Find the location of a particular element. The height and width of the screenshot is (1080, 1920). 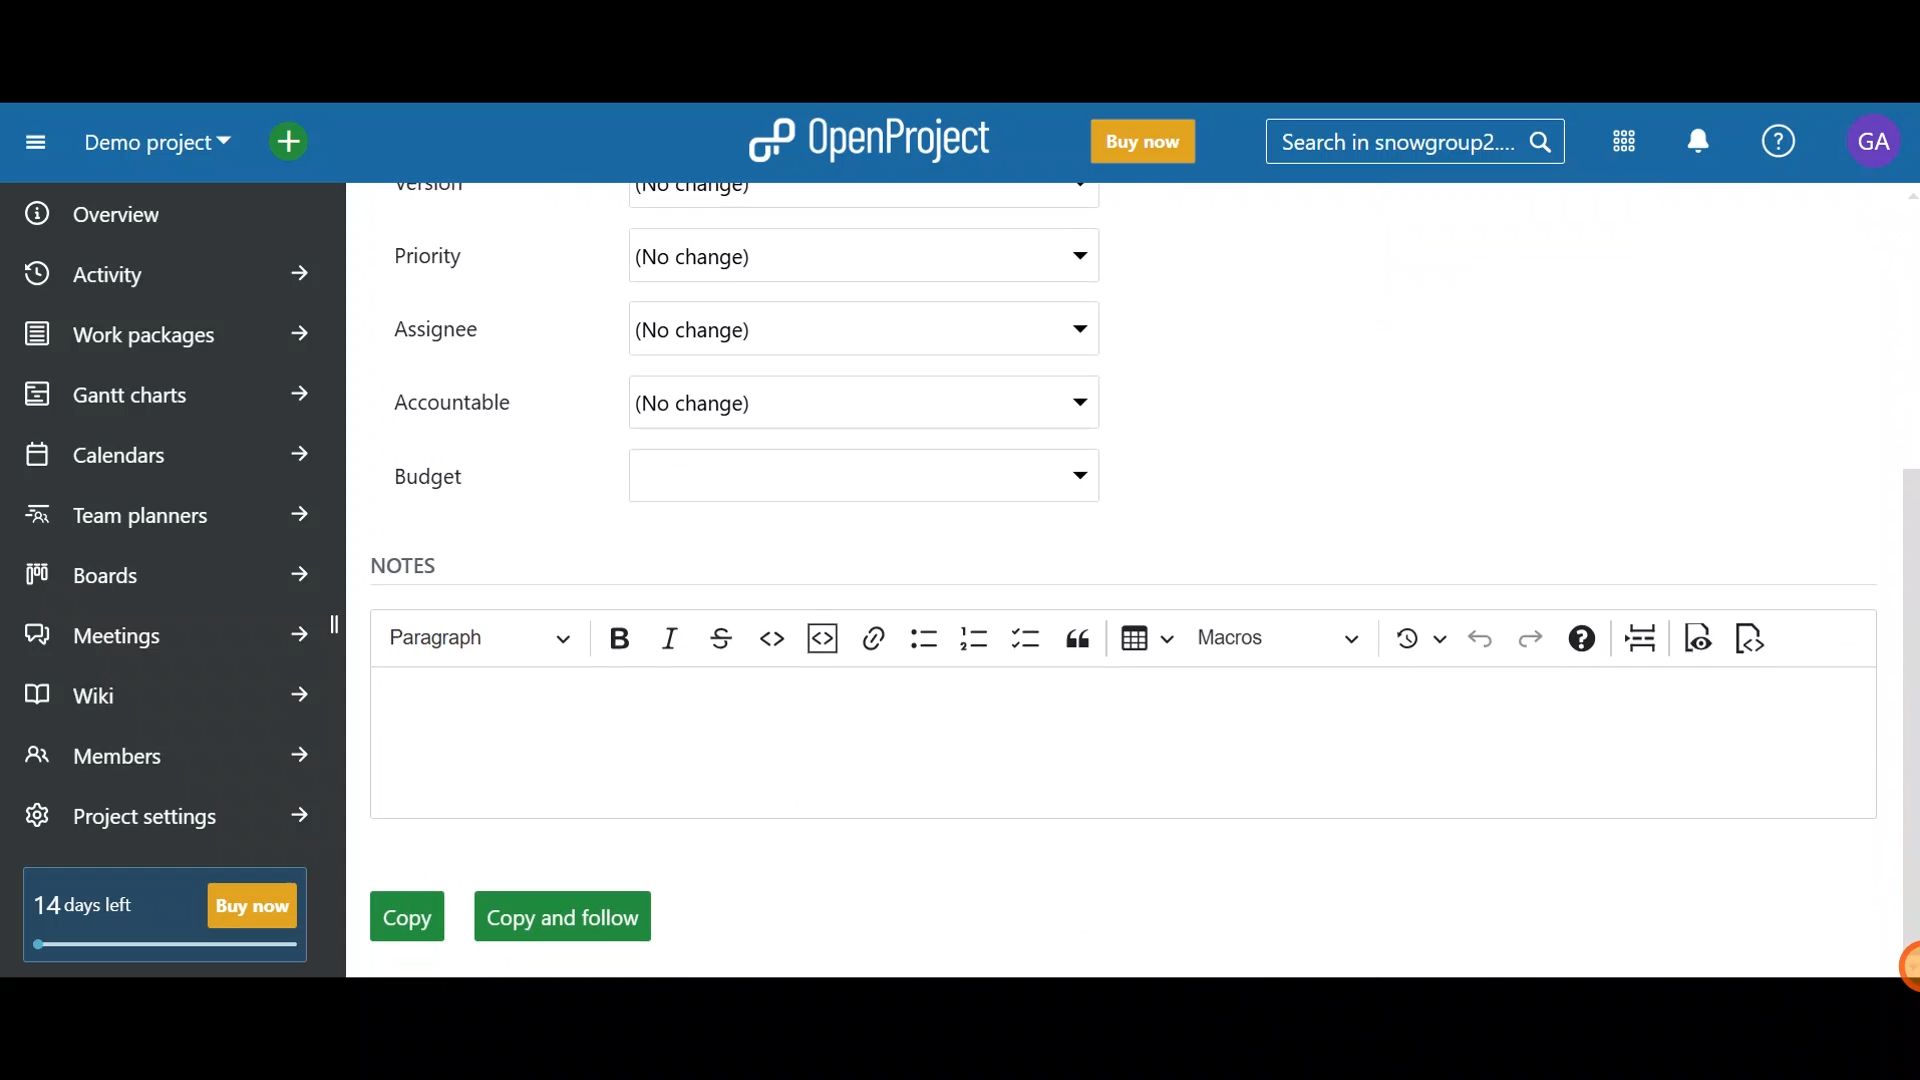

Heading is located at coordinates (472, 645).